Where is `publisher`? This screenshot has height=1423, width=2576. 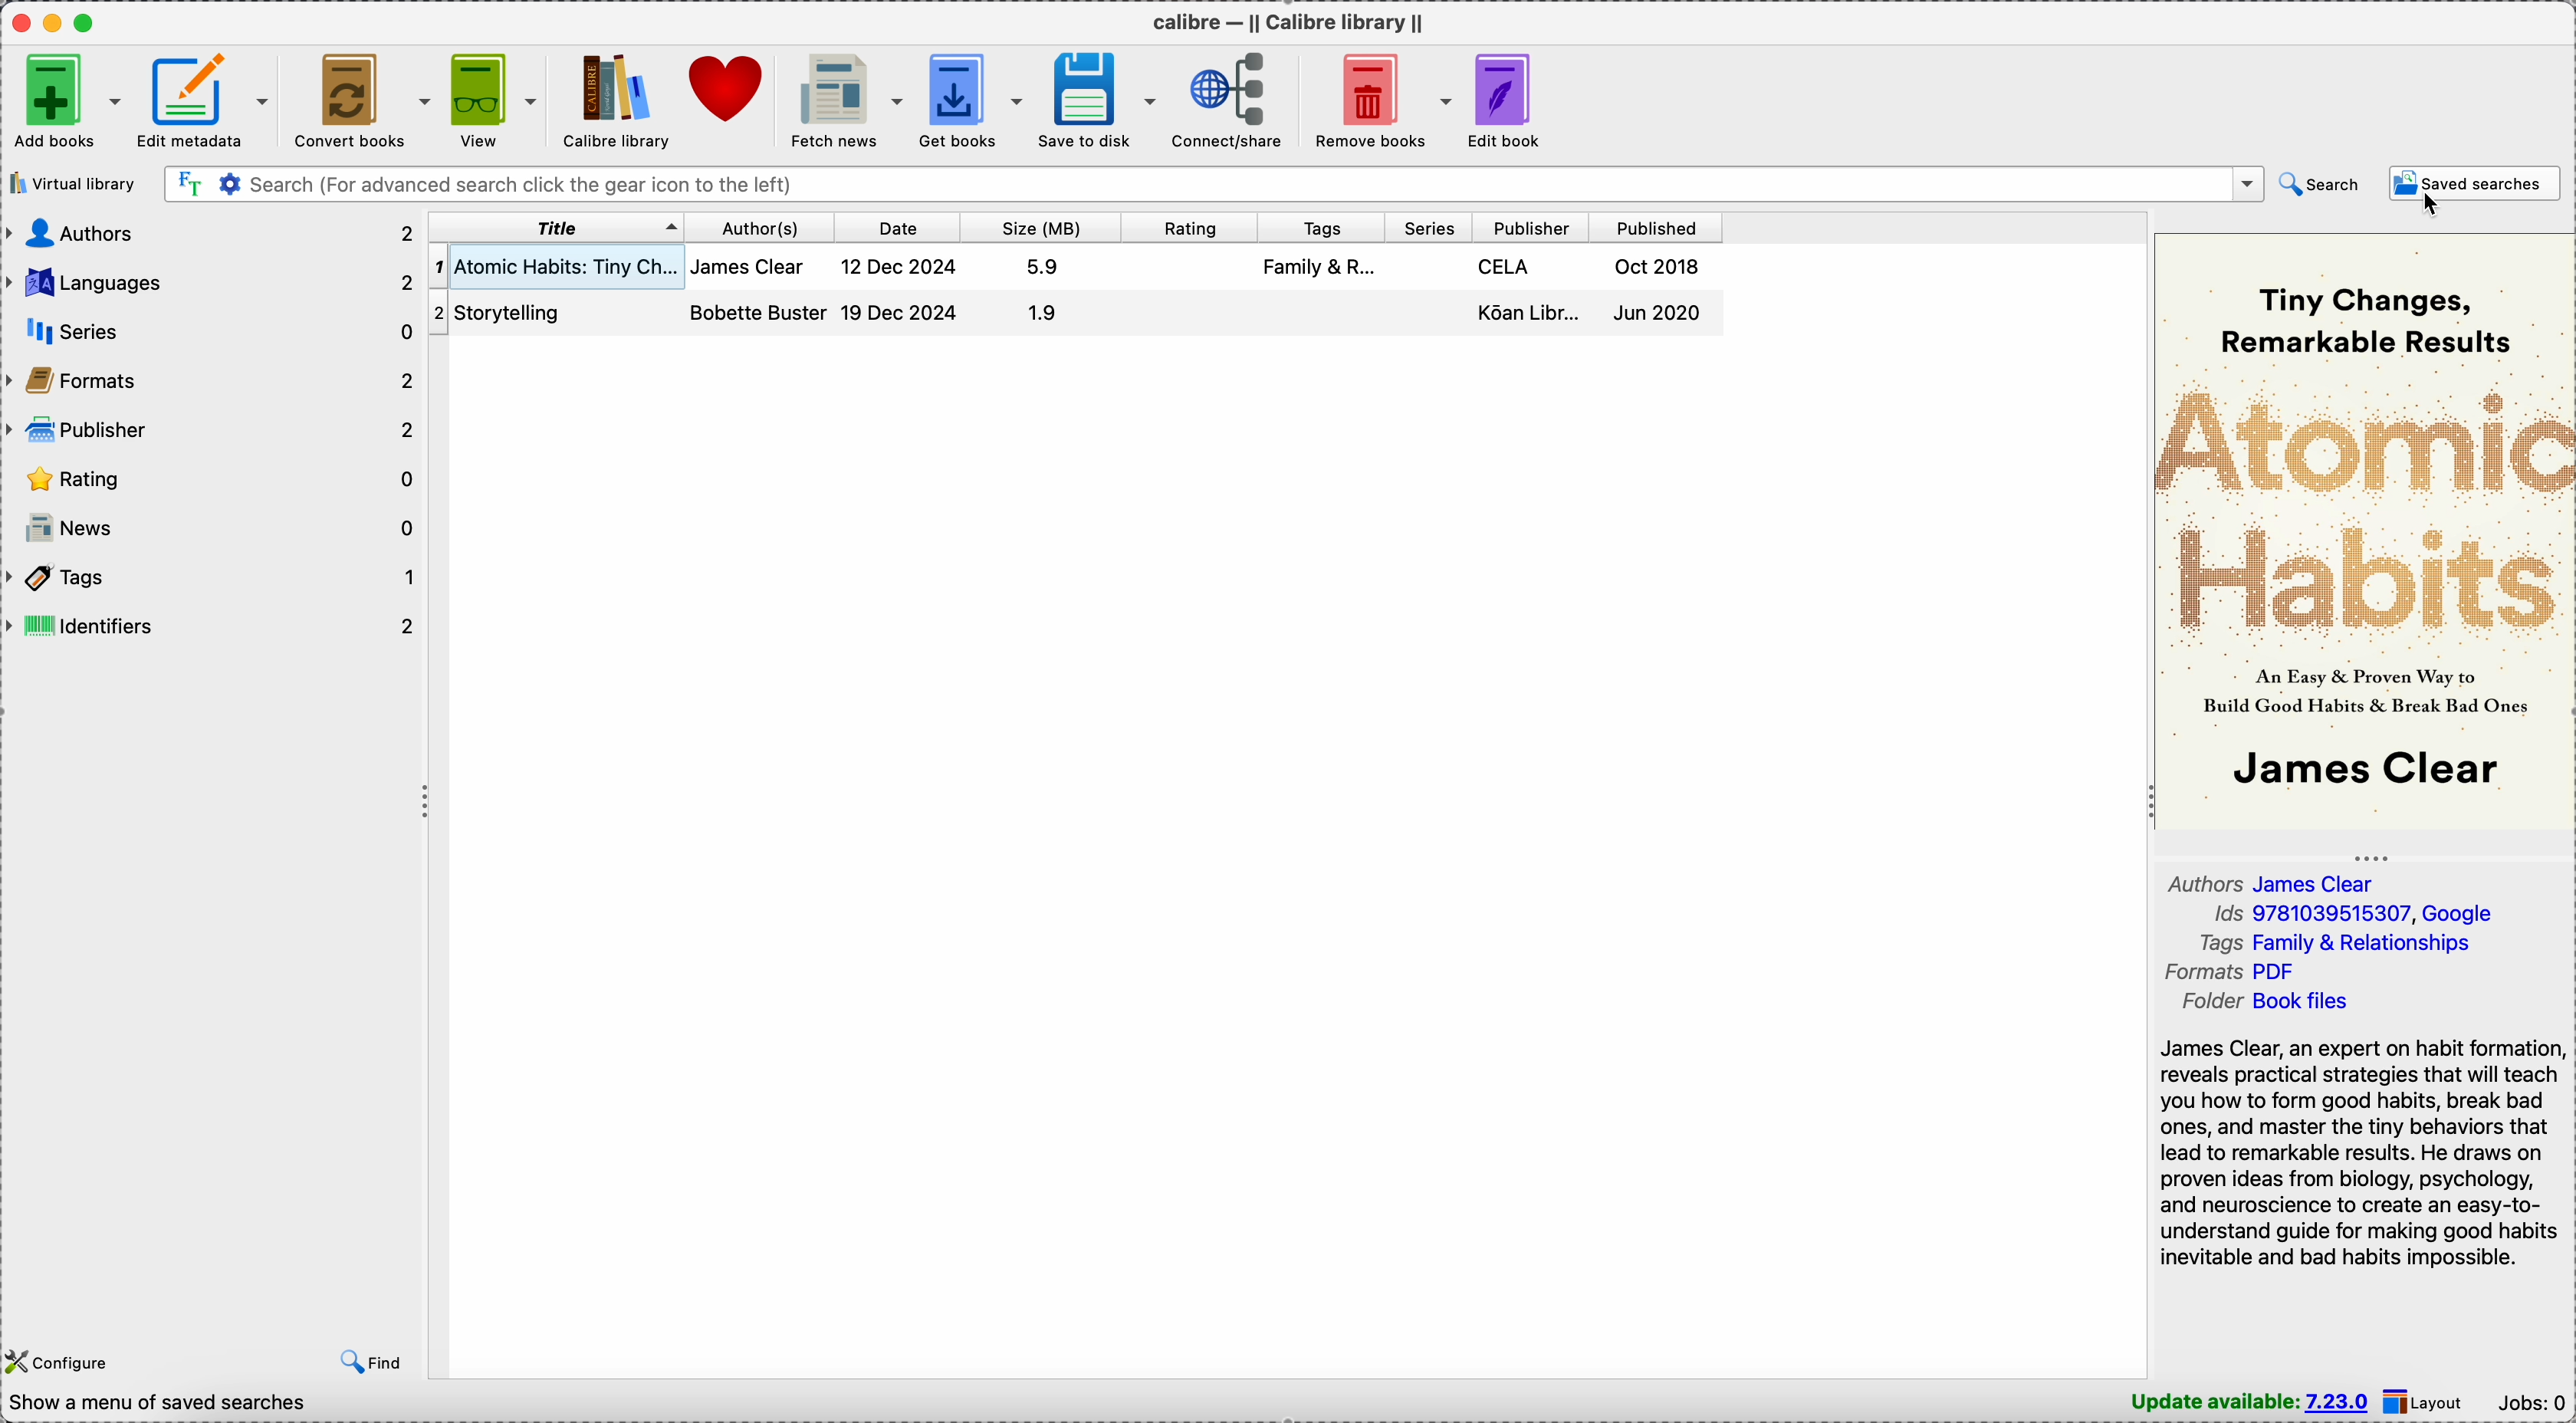
publisher is located at coordinates (1534, 293).